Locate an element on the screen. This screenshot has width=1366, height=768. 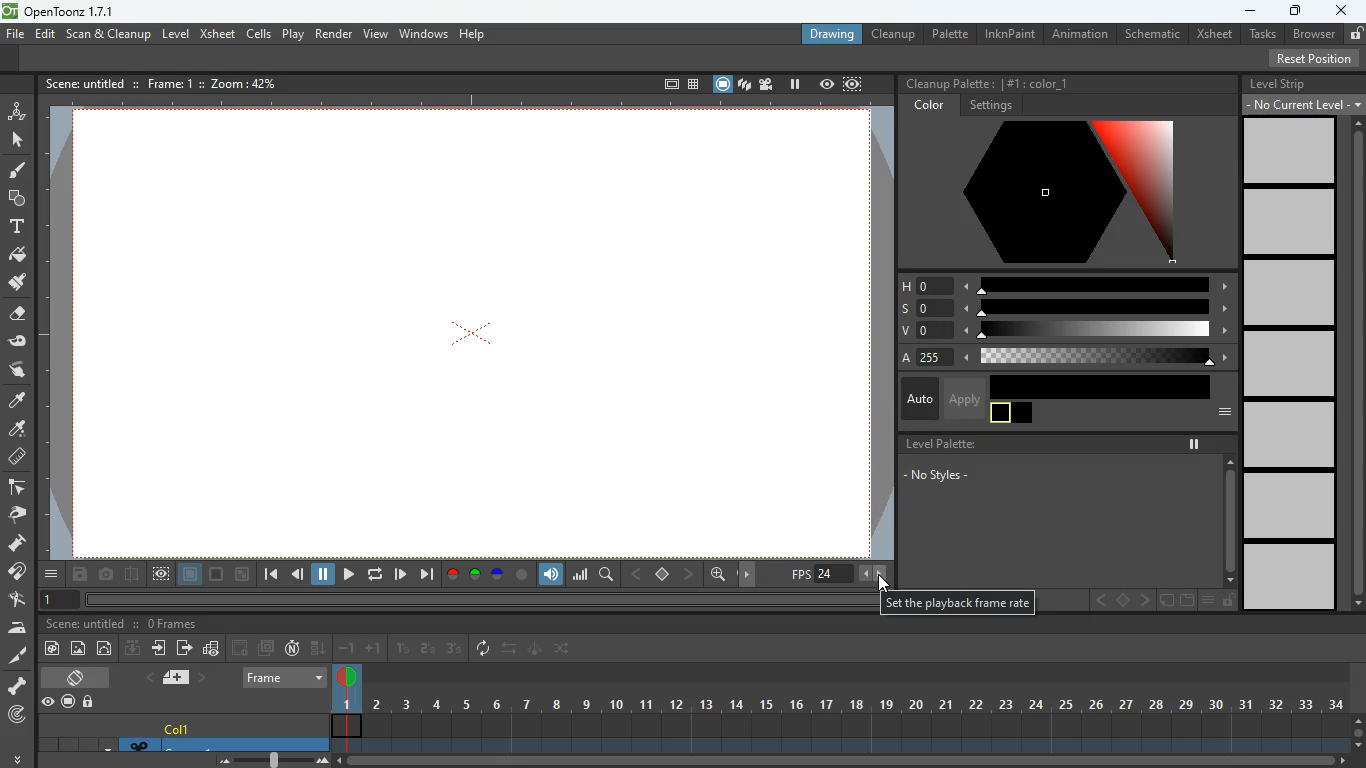
document is located at coordinates (1185, 601).